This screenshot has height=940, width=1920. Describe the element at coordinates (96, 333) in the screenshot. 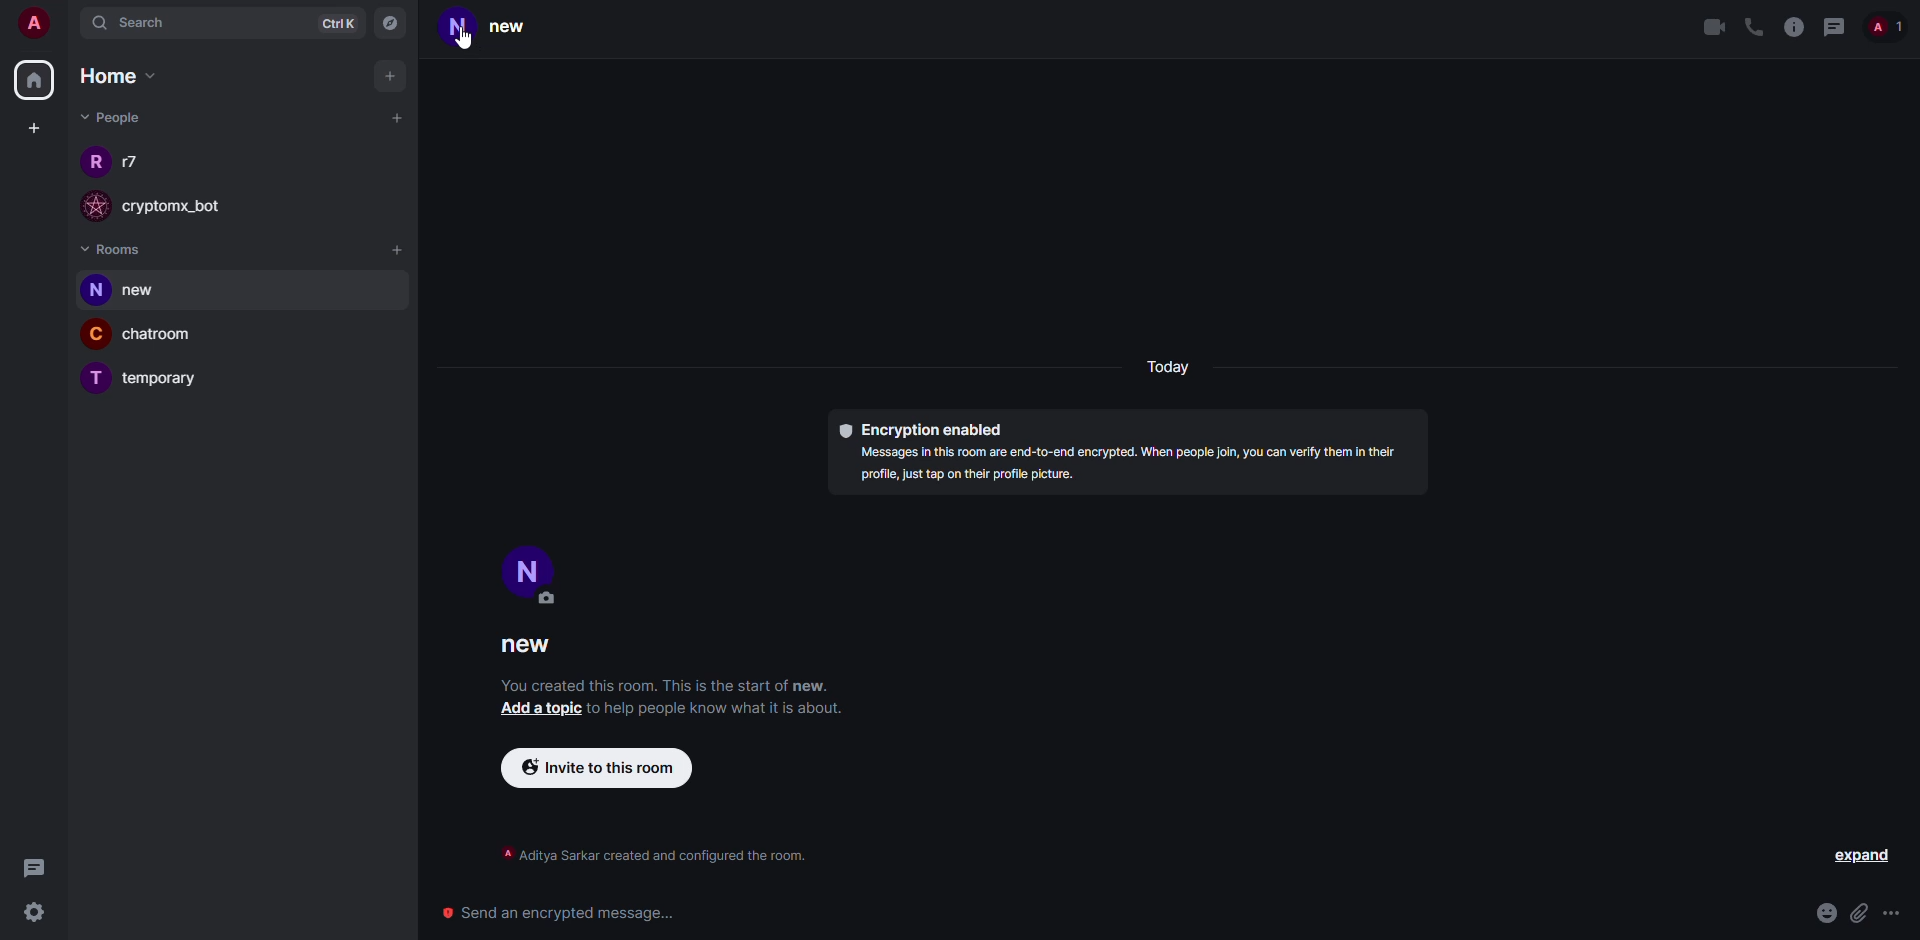

I see `profile image` at that location.